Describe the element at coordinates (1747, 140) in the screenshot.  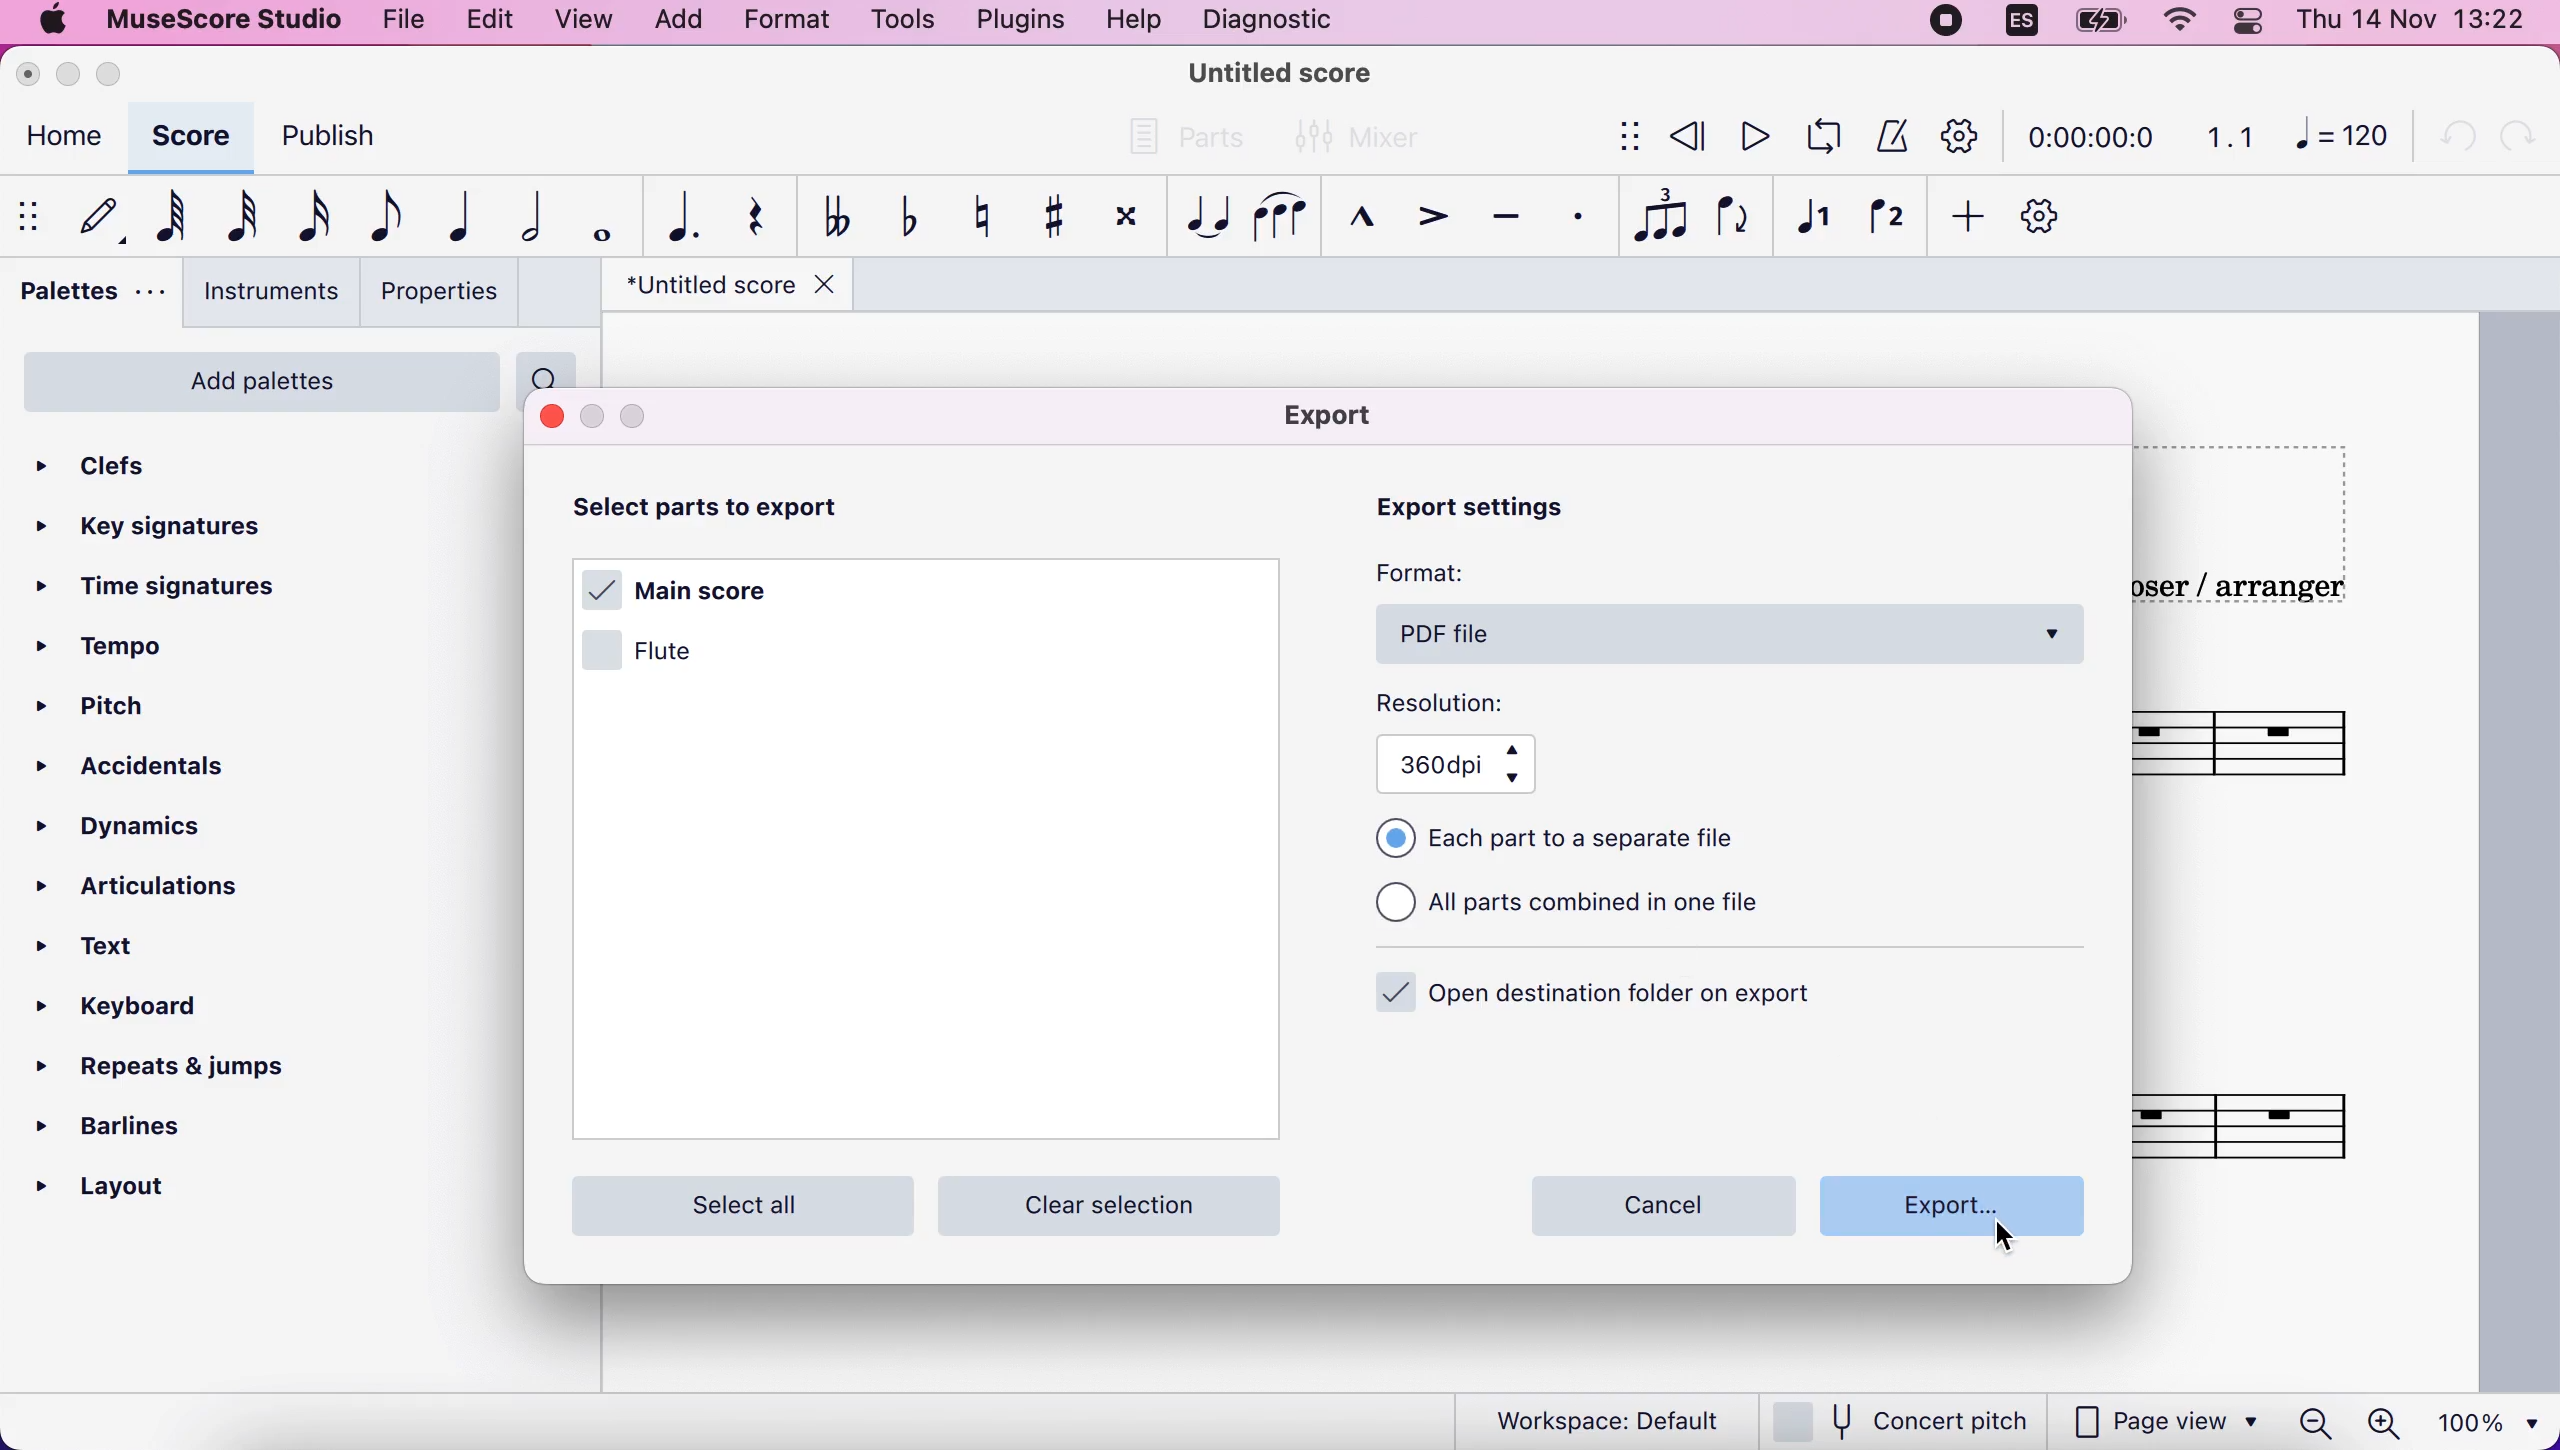
I see `play` at that location.